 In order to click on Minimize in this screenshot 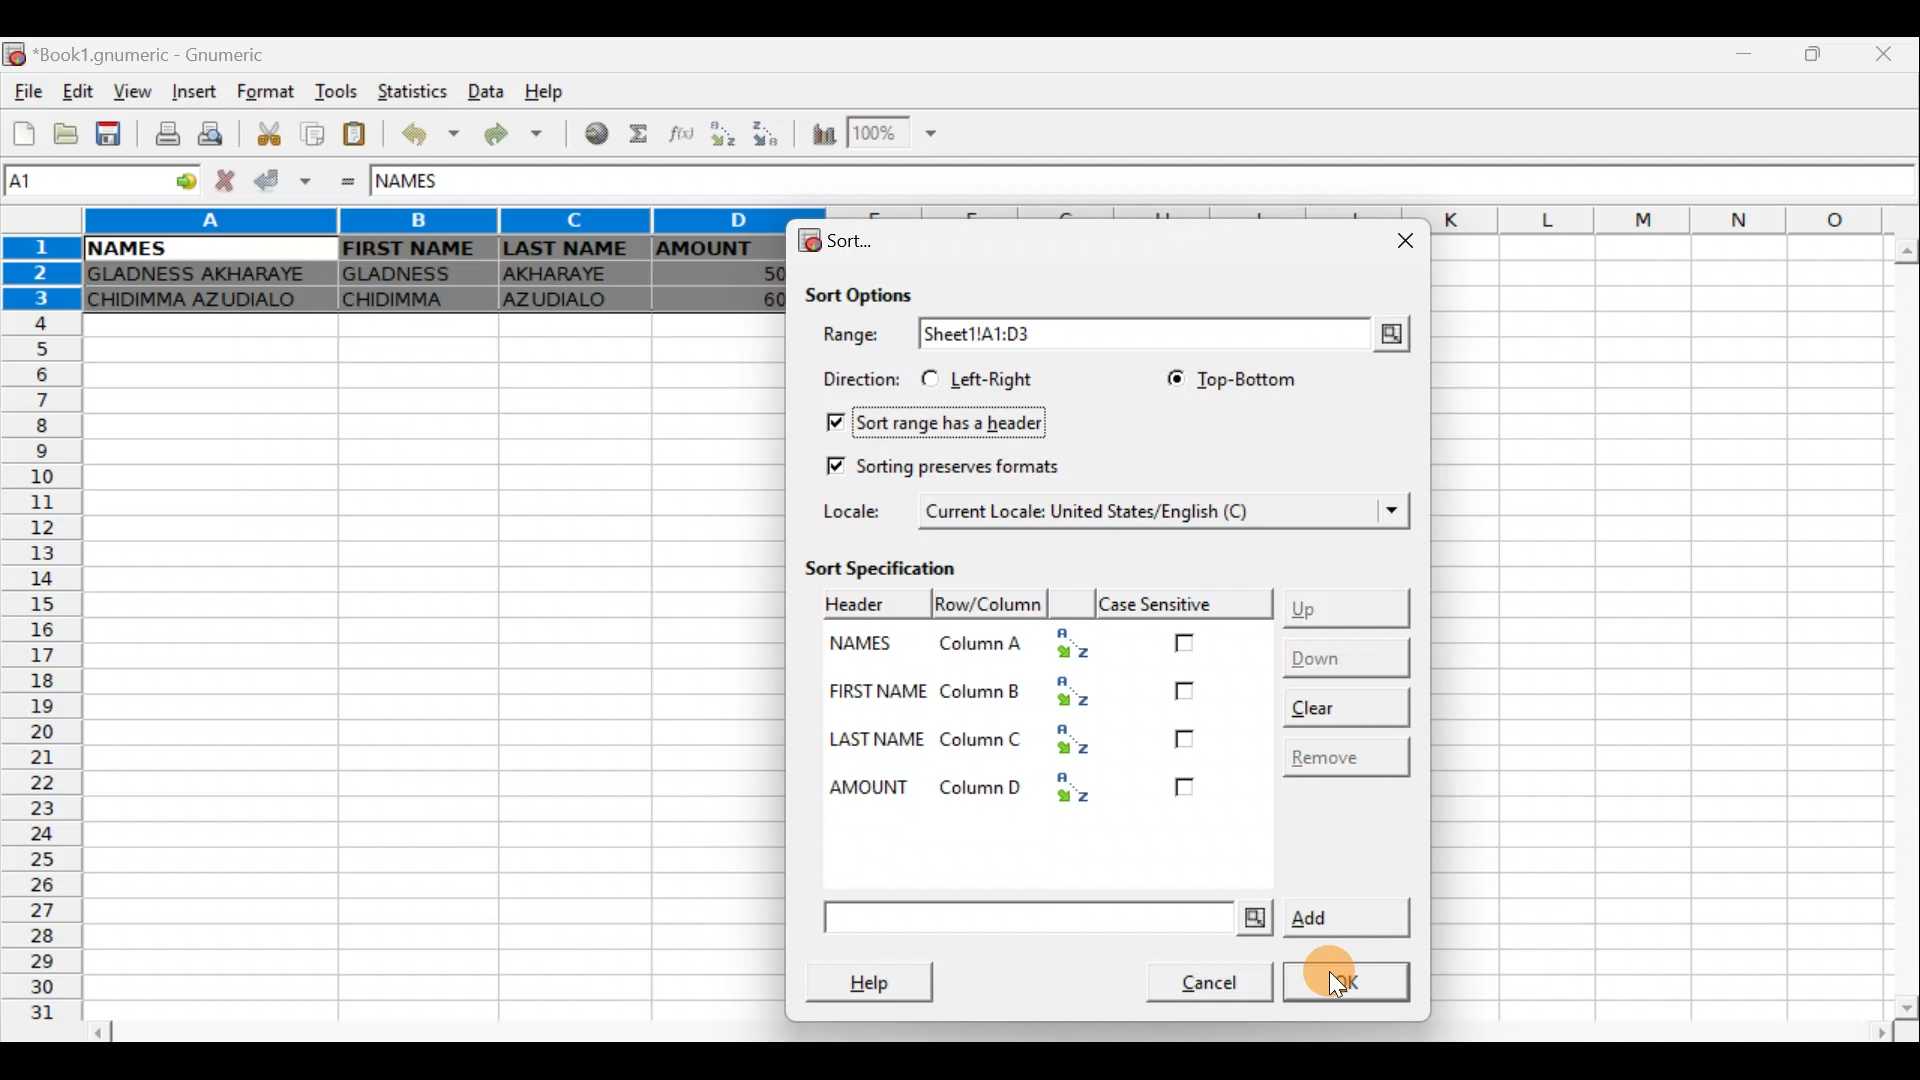, I will do `click(1745, 59)`.